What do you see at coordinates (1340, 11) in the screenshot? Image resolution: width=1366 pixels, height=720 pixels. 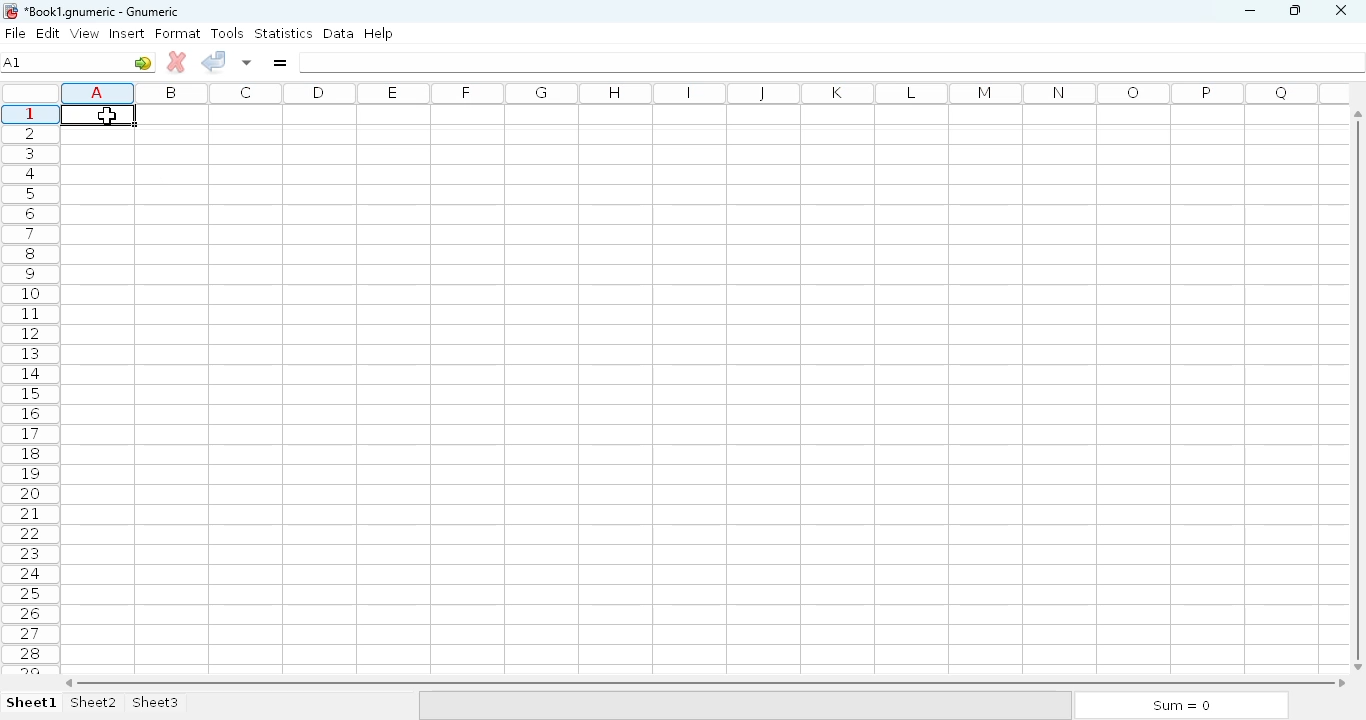 I see `close` at bounding box center [1340, 11].